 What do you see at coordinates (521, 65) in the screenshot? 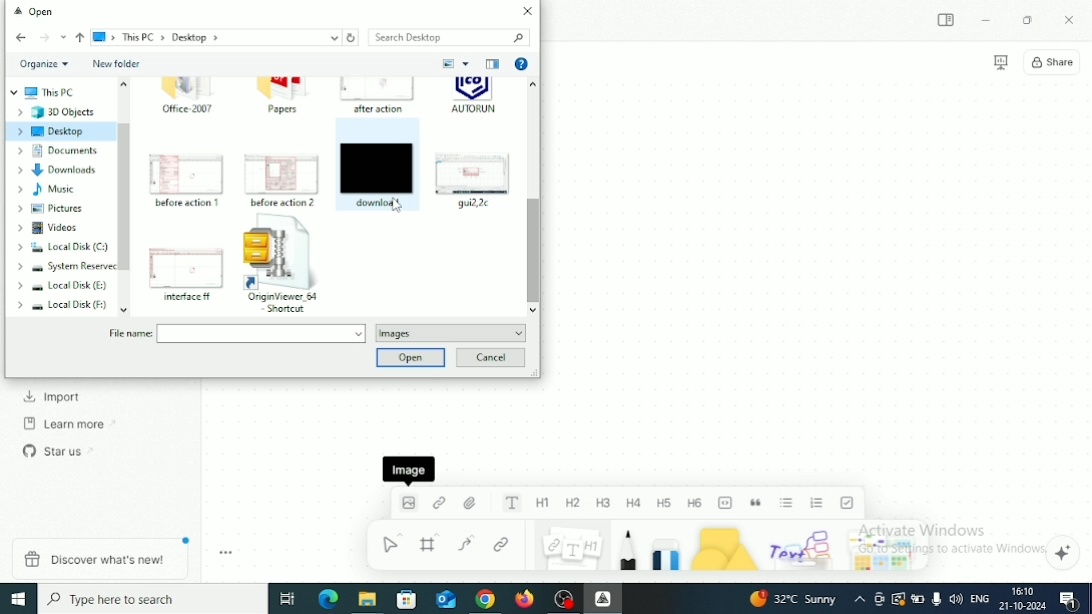
I see `Get Help` at bounding box center [521, 65].